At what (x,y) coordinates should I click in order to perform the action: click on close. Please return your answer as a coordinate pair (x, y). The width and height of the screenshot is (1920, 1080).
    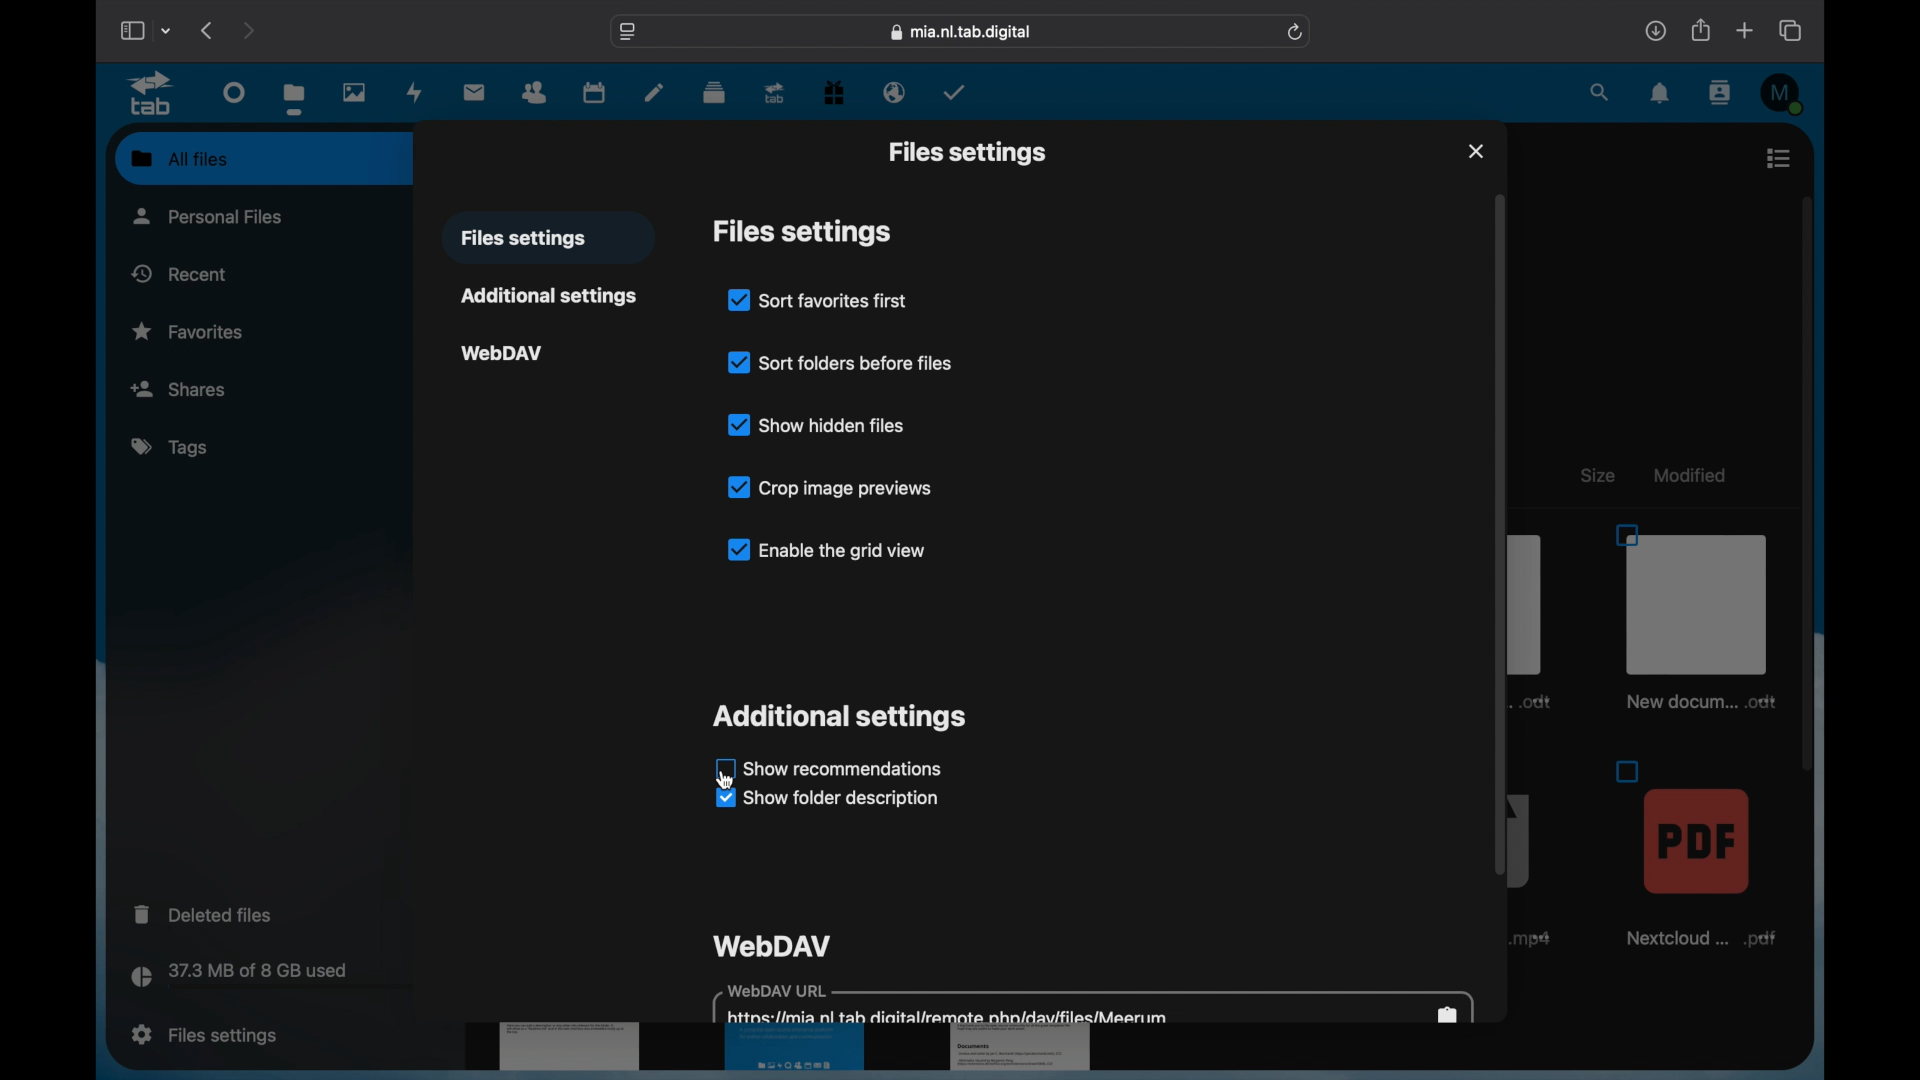
    Looking at the image, I should click on (1476, 149).